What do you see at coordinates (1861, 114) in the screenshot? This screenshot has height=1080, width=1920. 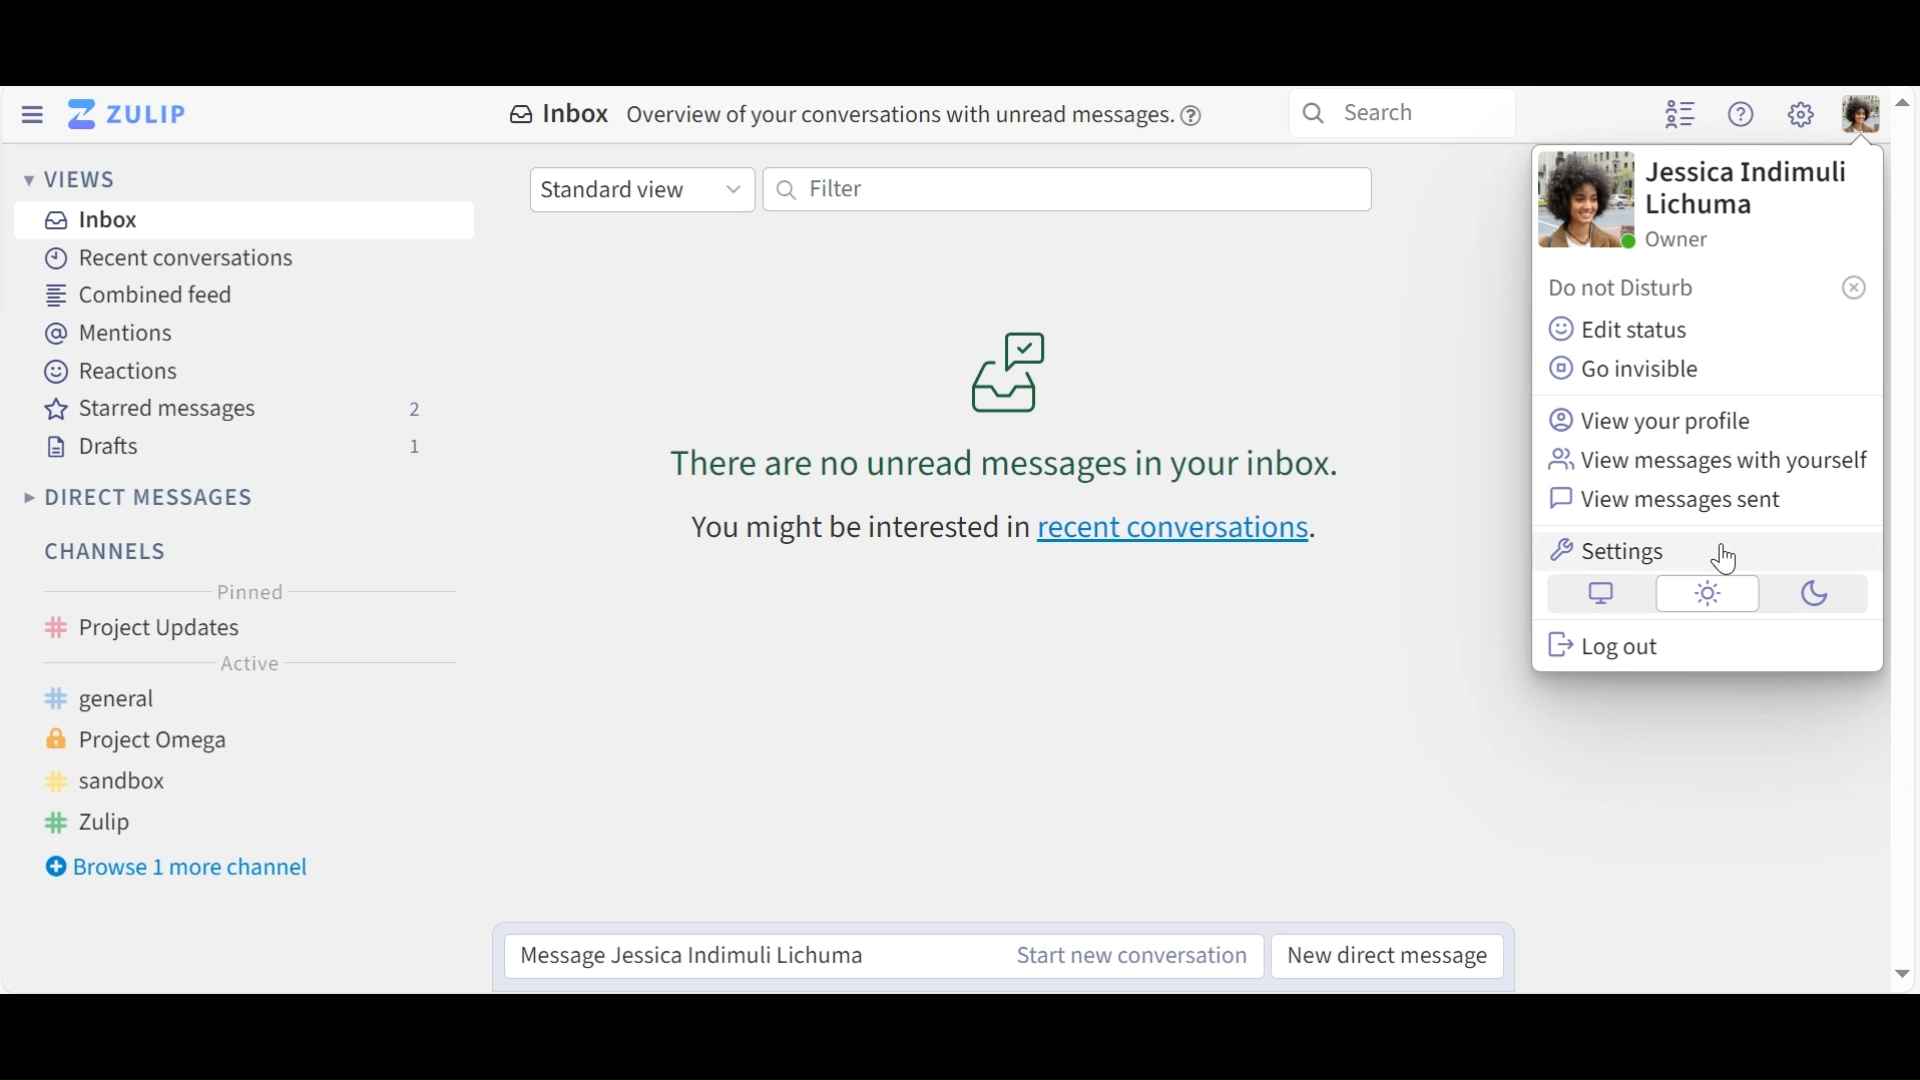 I see `Personal Menu` at bounding box center [1861, 114].